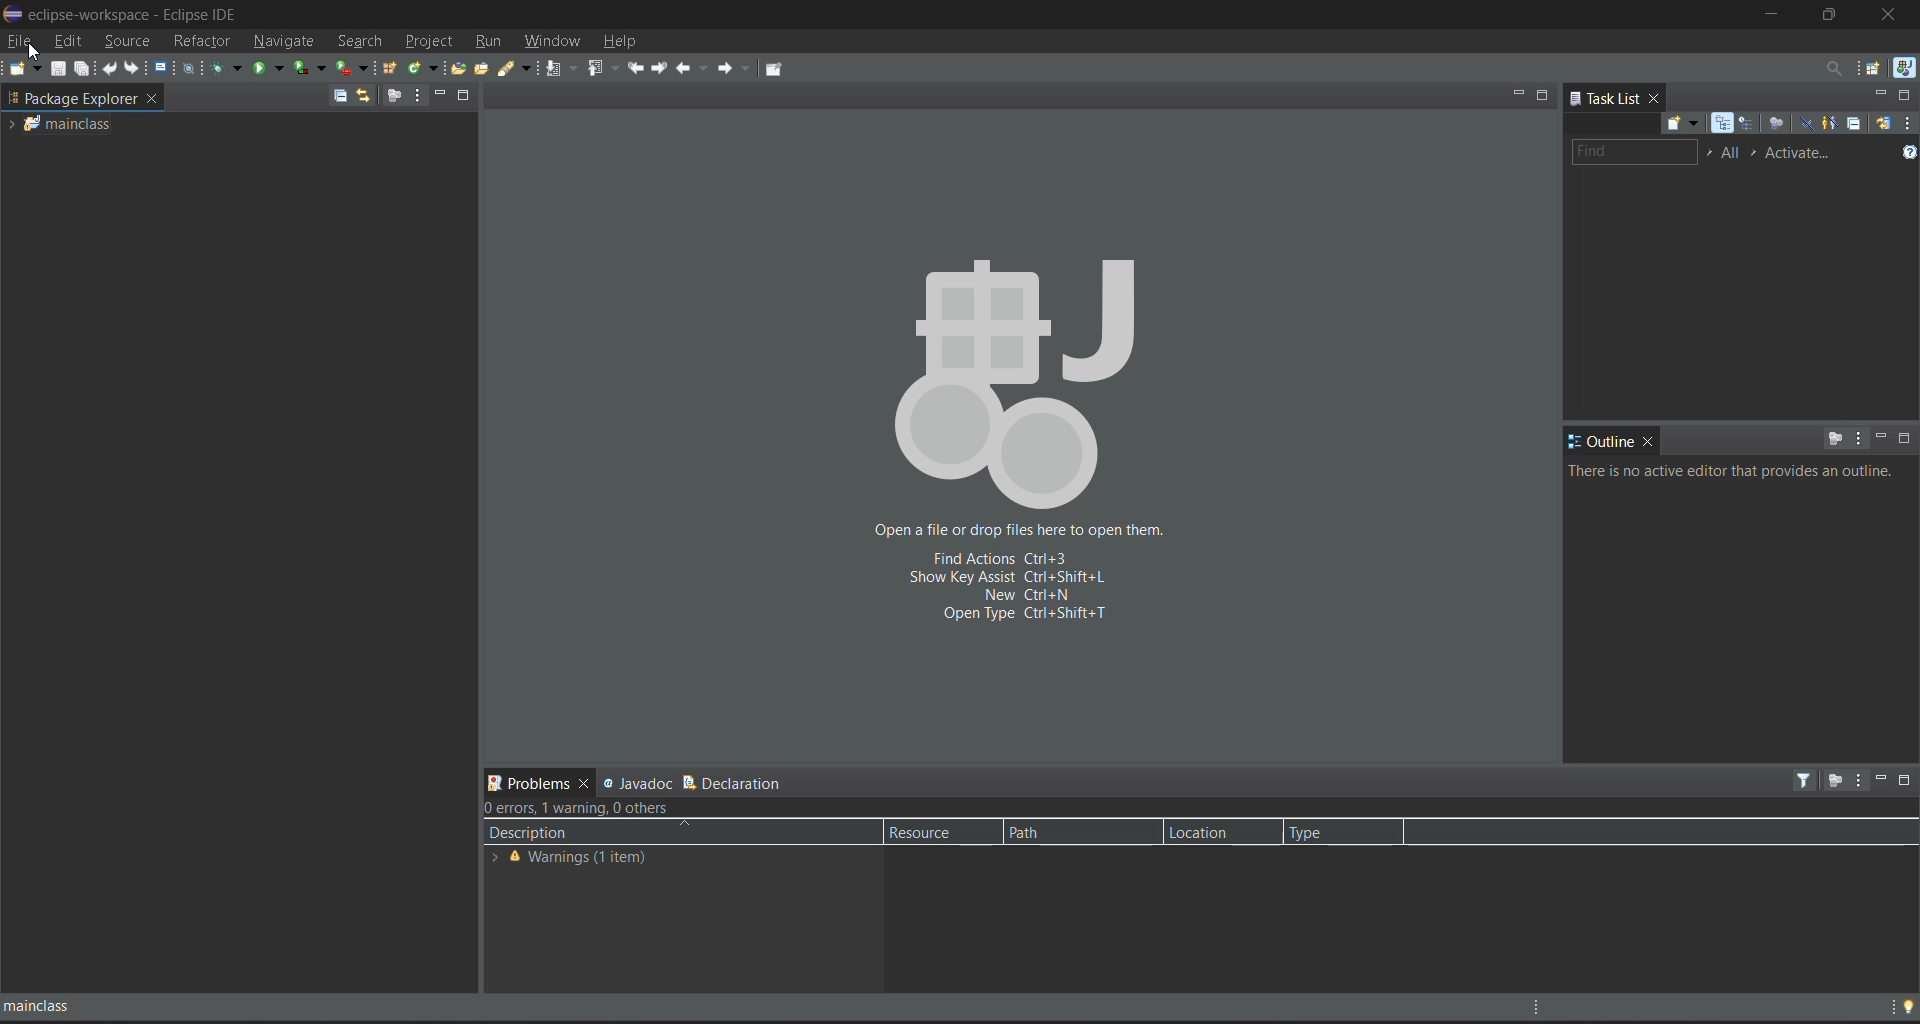  What do you see at coordinates (1679, 123) in the screenshot?
I see `new task` at bounding box center [1679, 123].